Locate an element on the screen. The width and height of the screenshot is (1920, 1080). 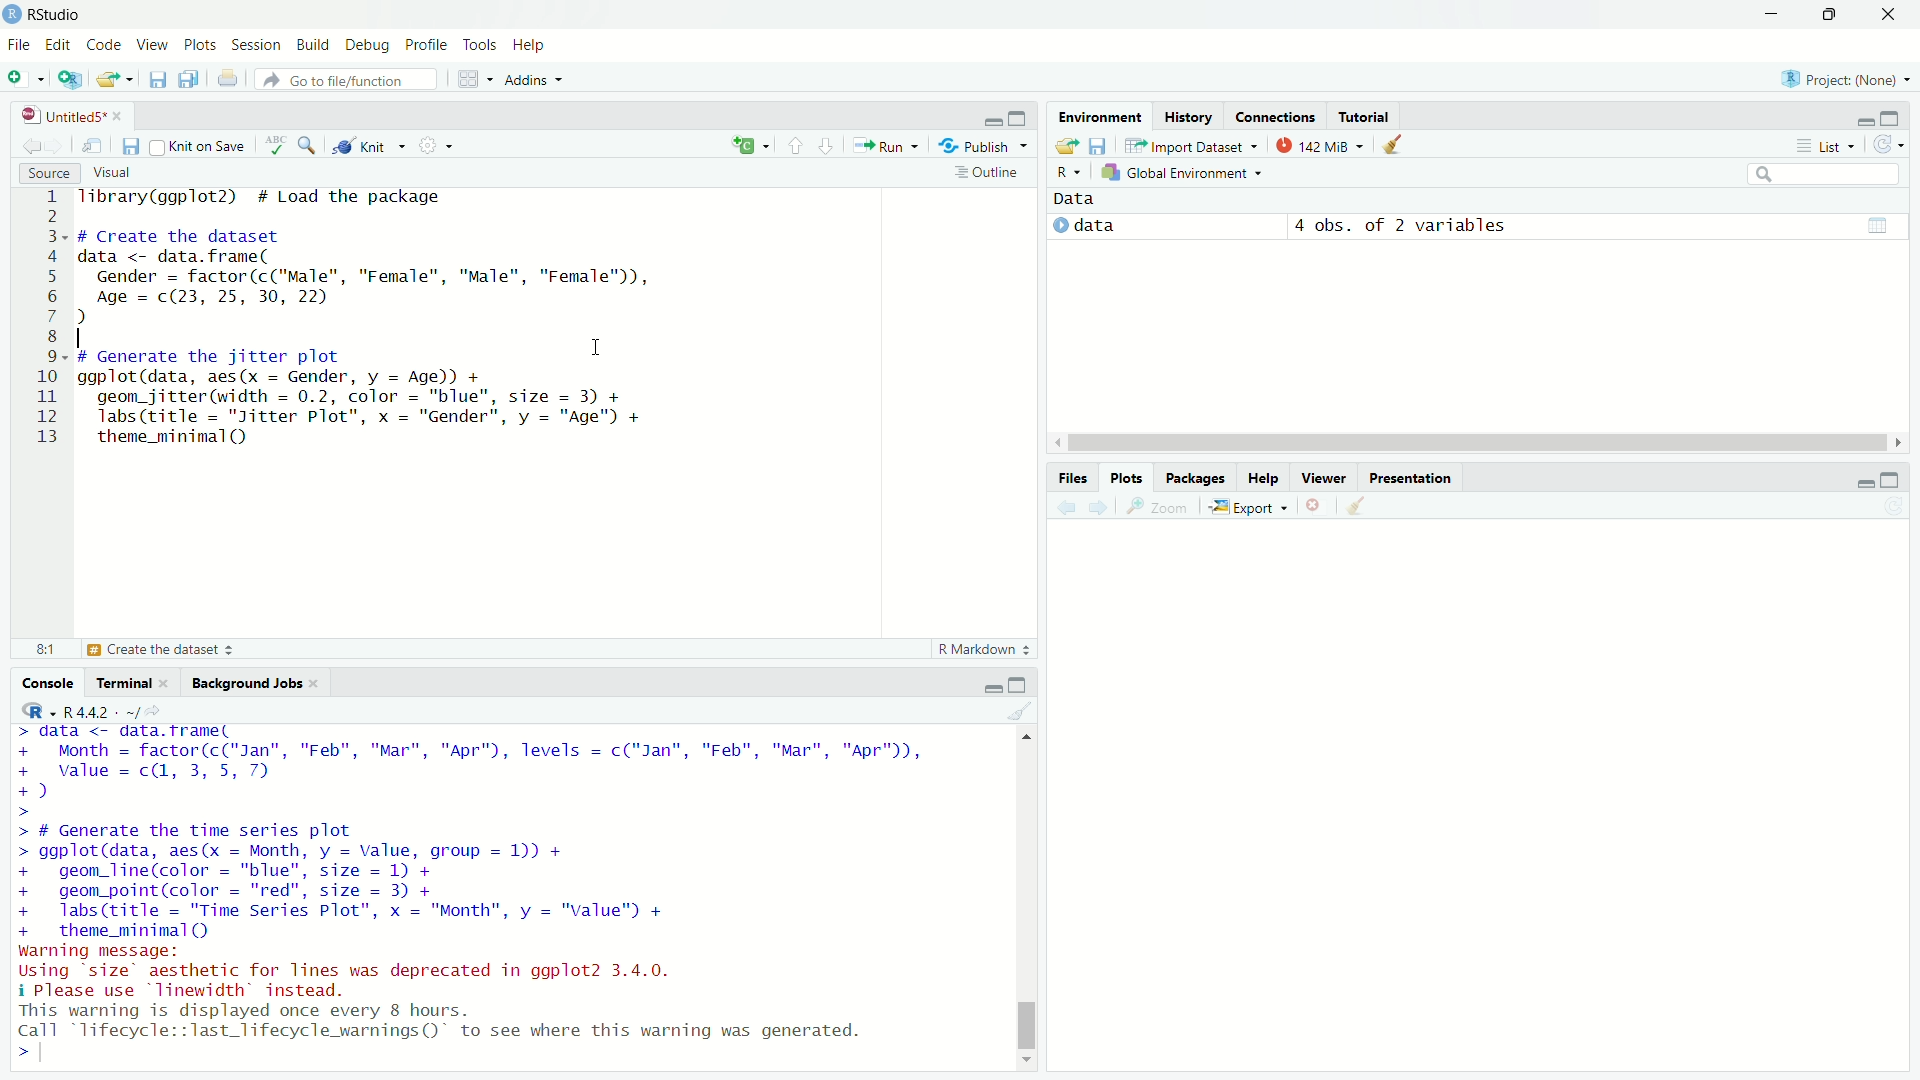
scrollbar is located at coordinates (1025, 901).